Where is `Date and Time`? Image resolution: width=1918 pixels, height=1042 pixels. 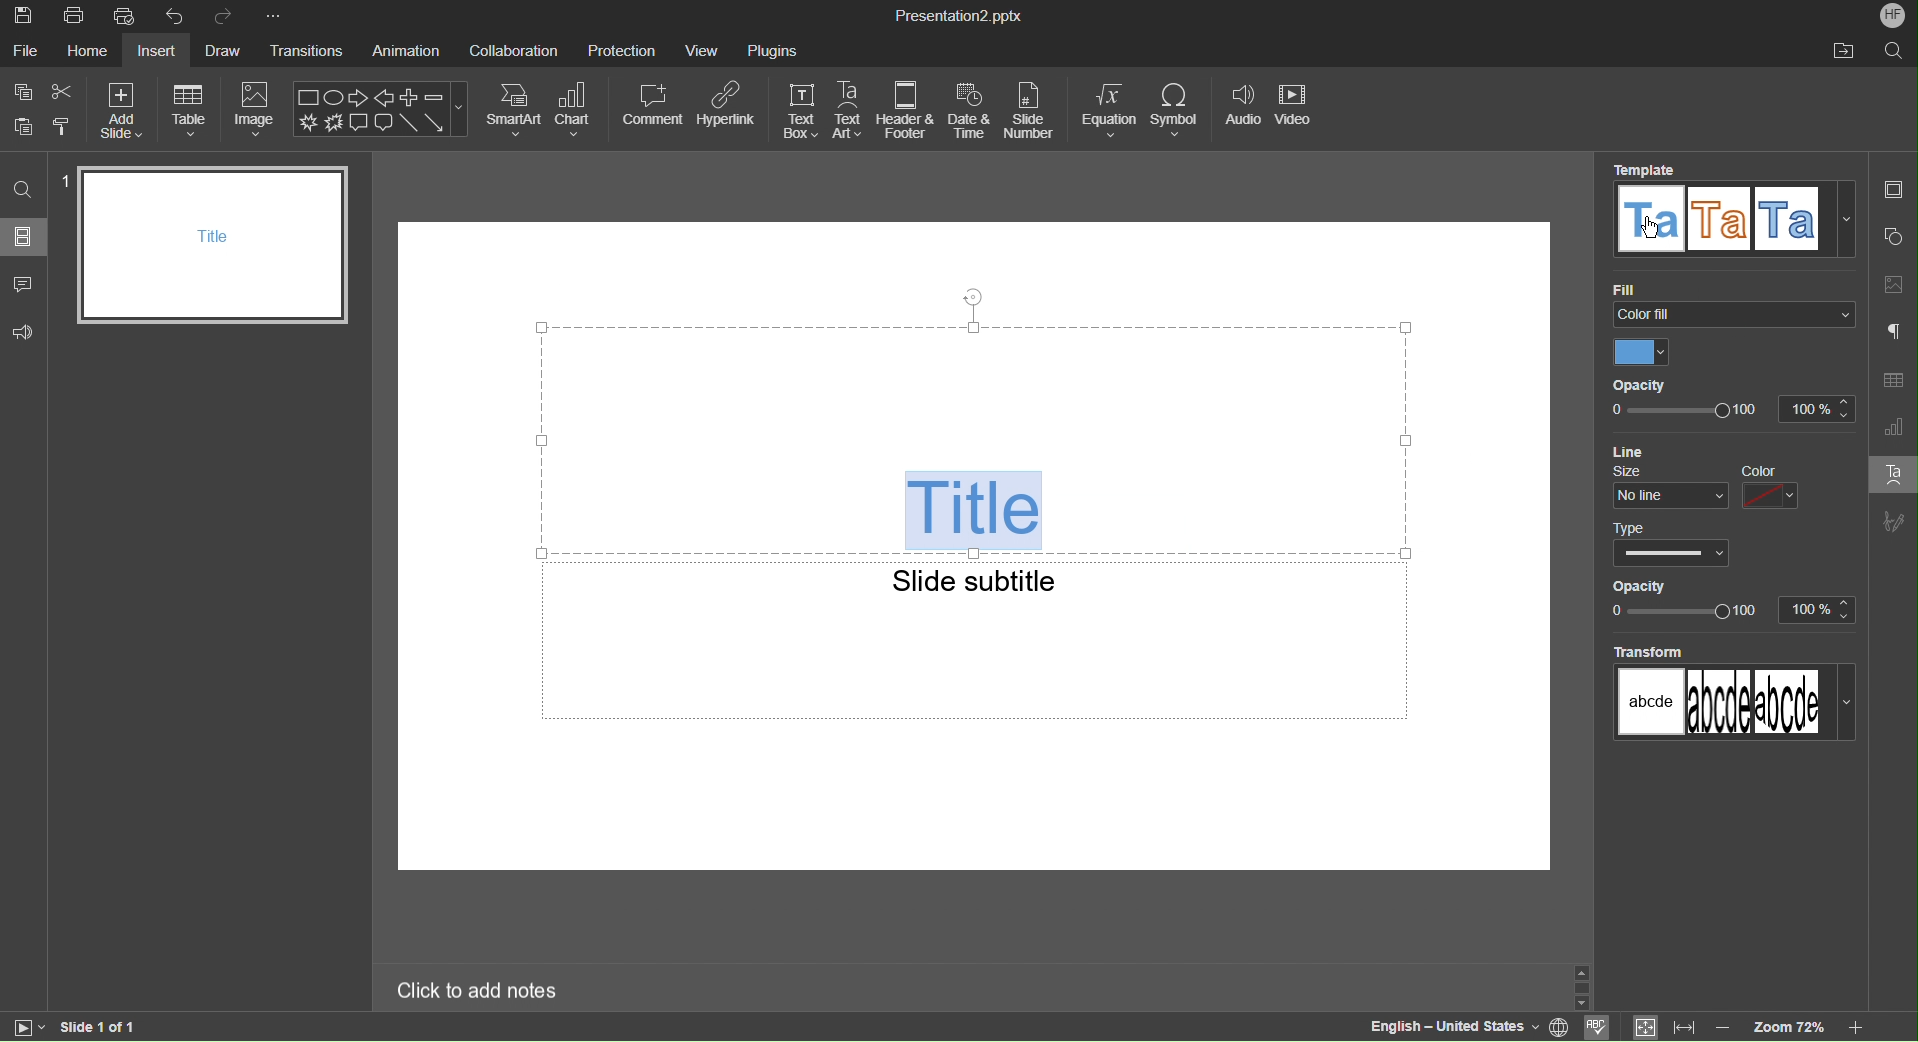
Date and Time is located at coordinates (972, 111).